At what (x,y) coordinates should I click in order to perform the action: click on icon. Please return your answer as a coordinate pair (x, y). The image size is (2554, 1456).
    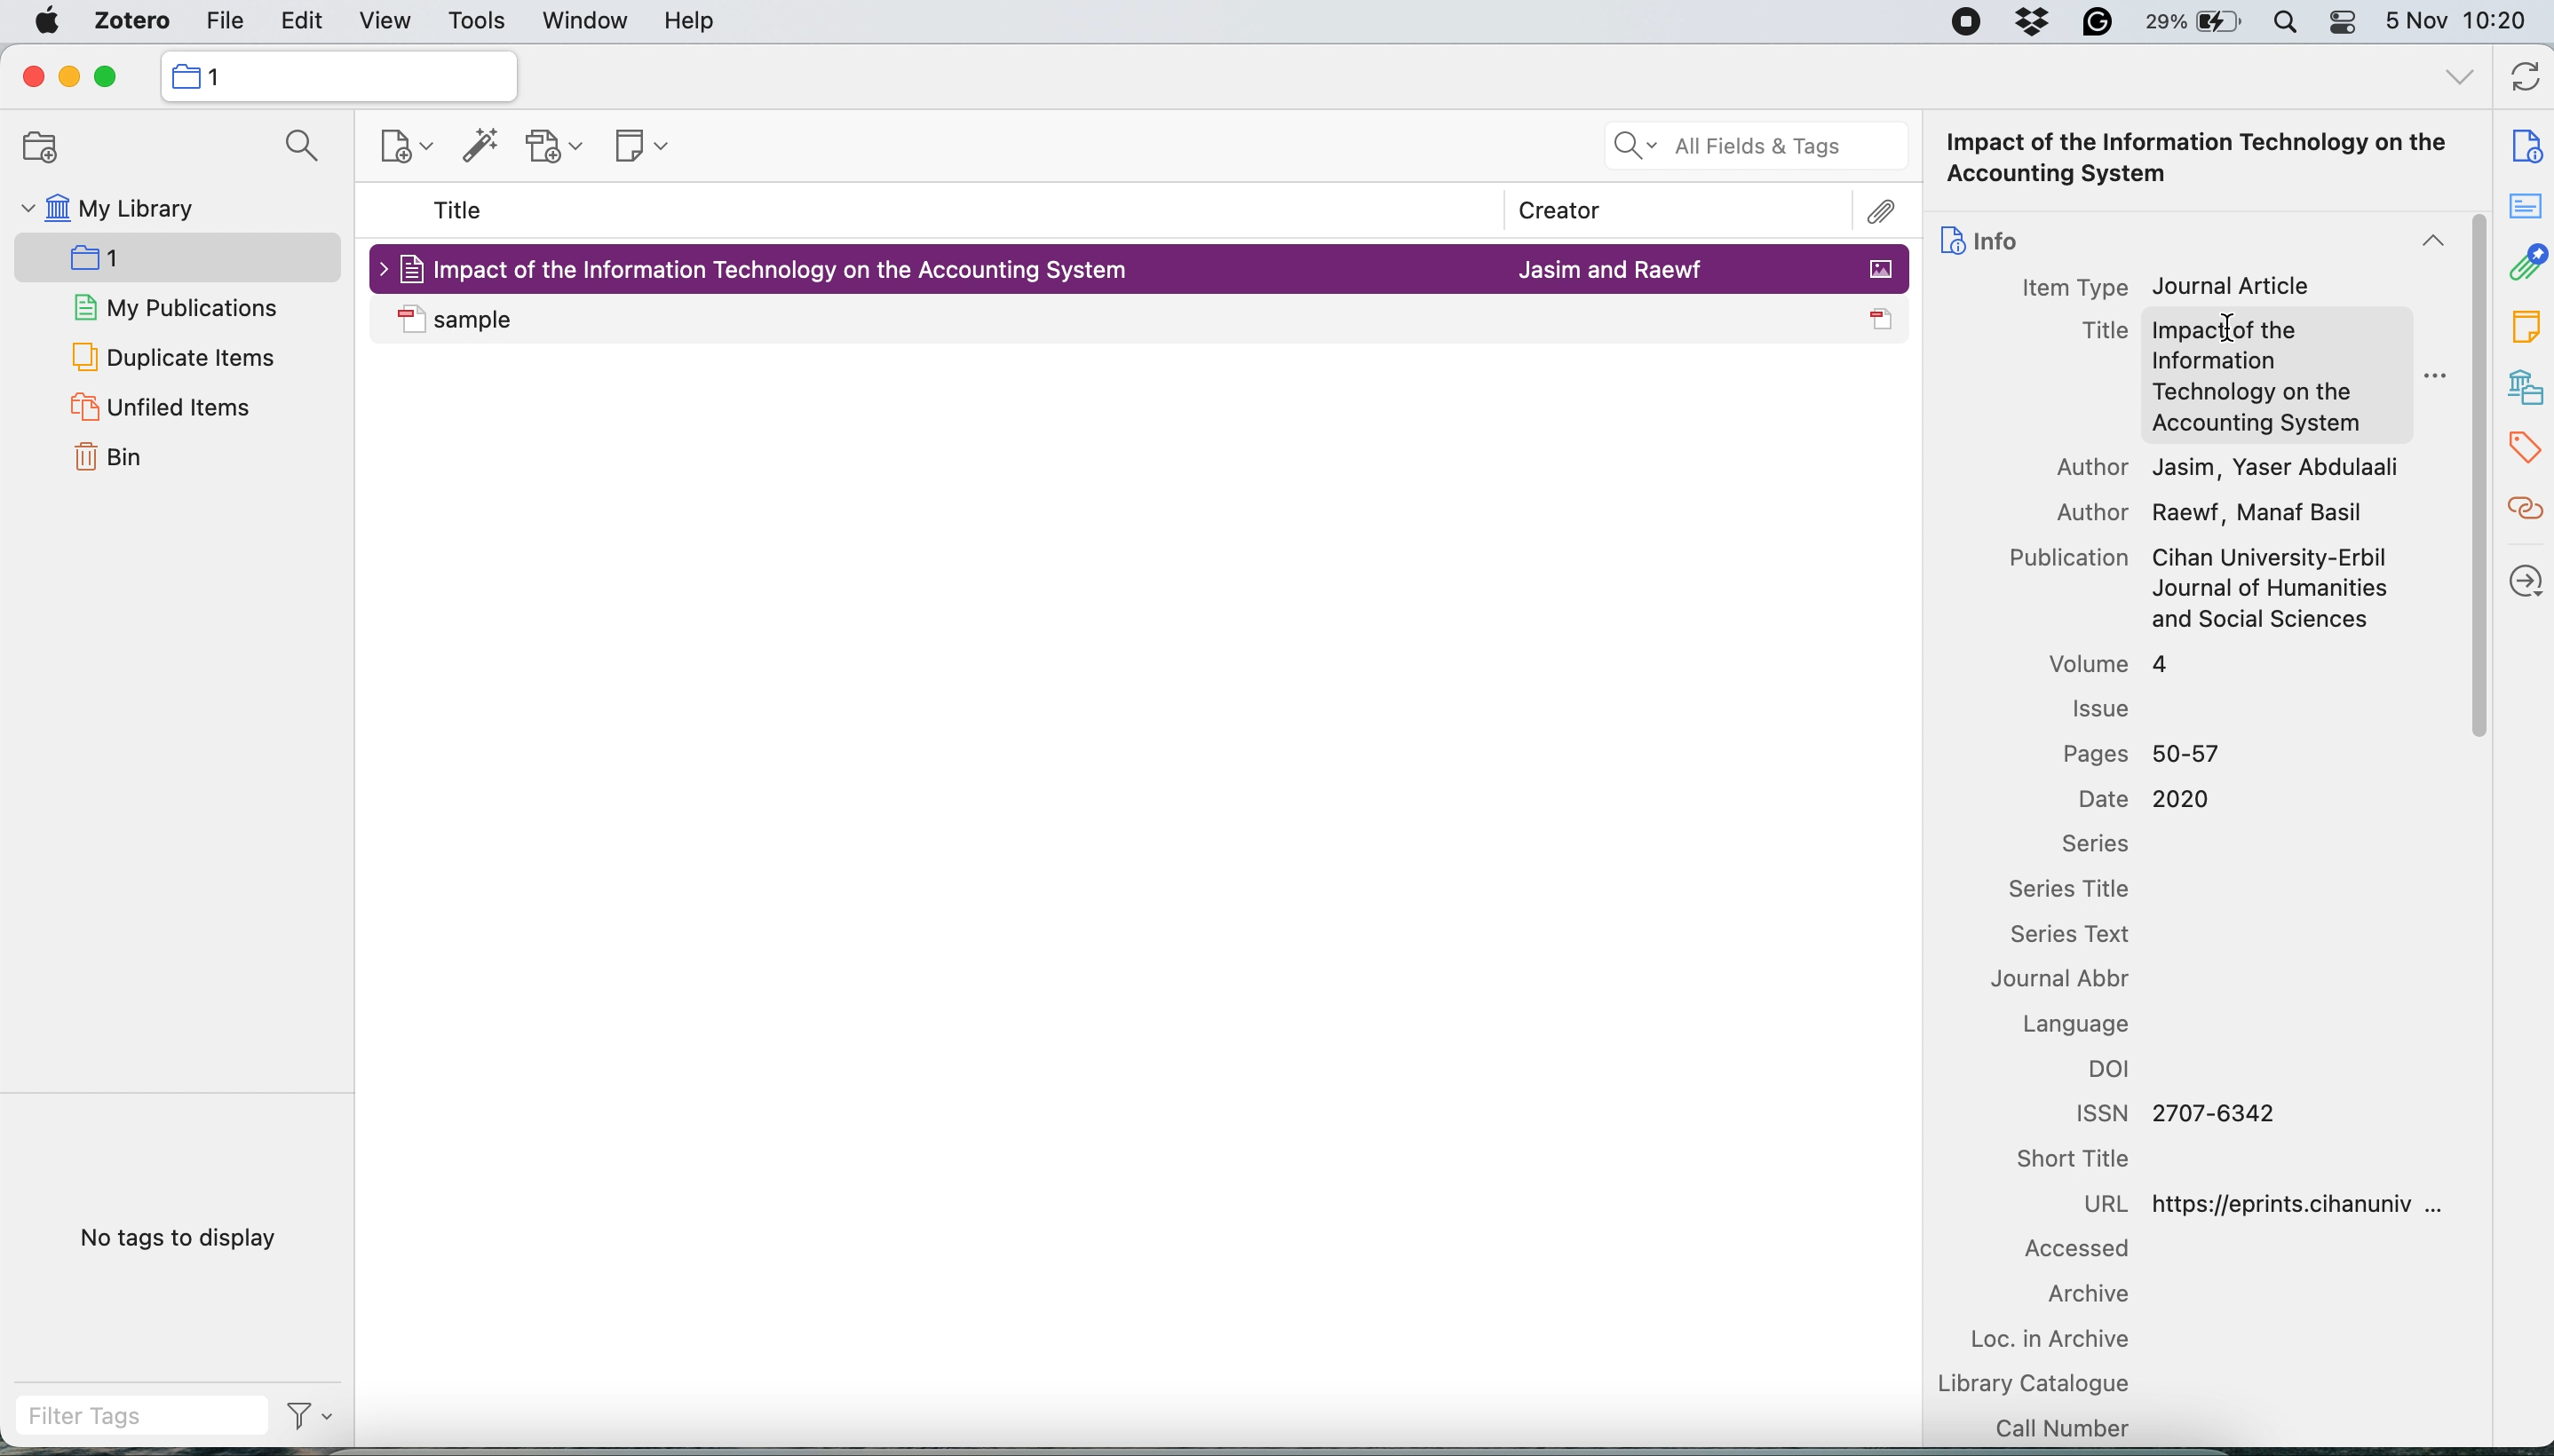
    Looking at the image, I should click on (184, 76).